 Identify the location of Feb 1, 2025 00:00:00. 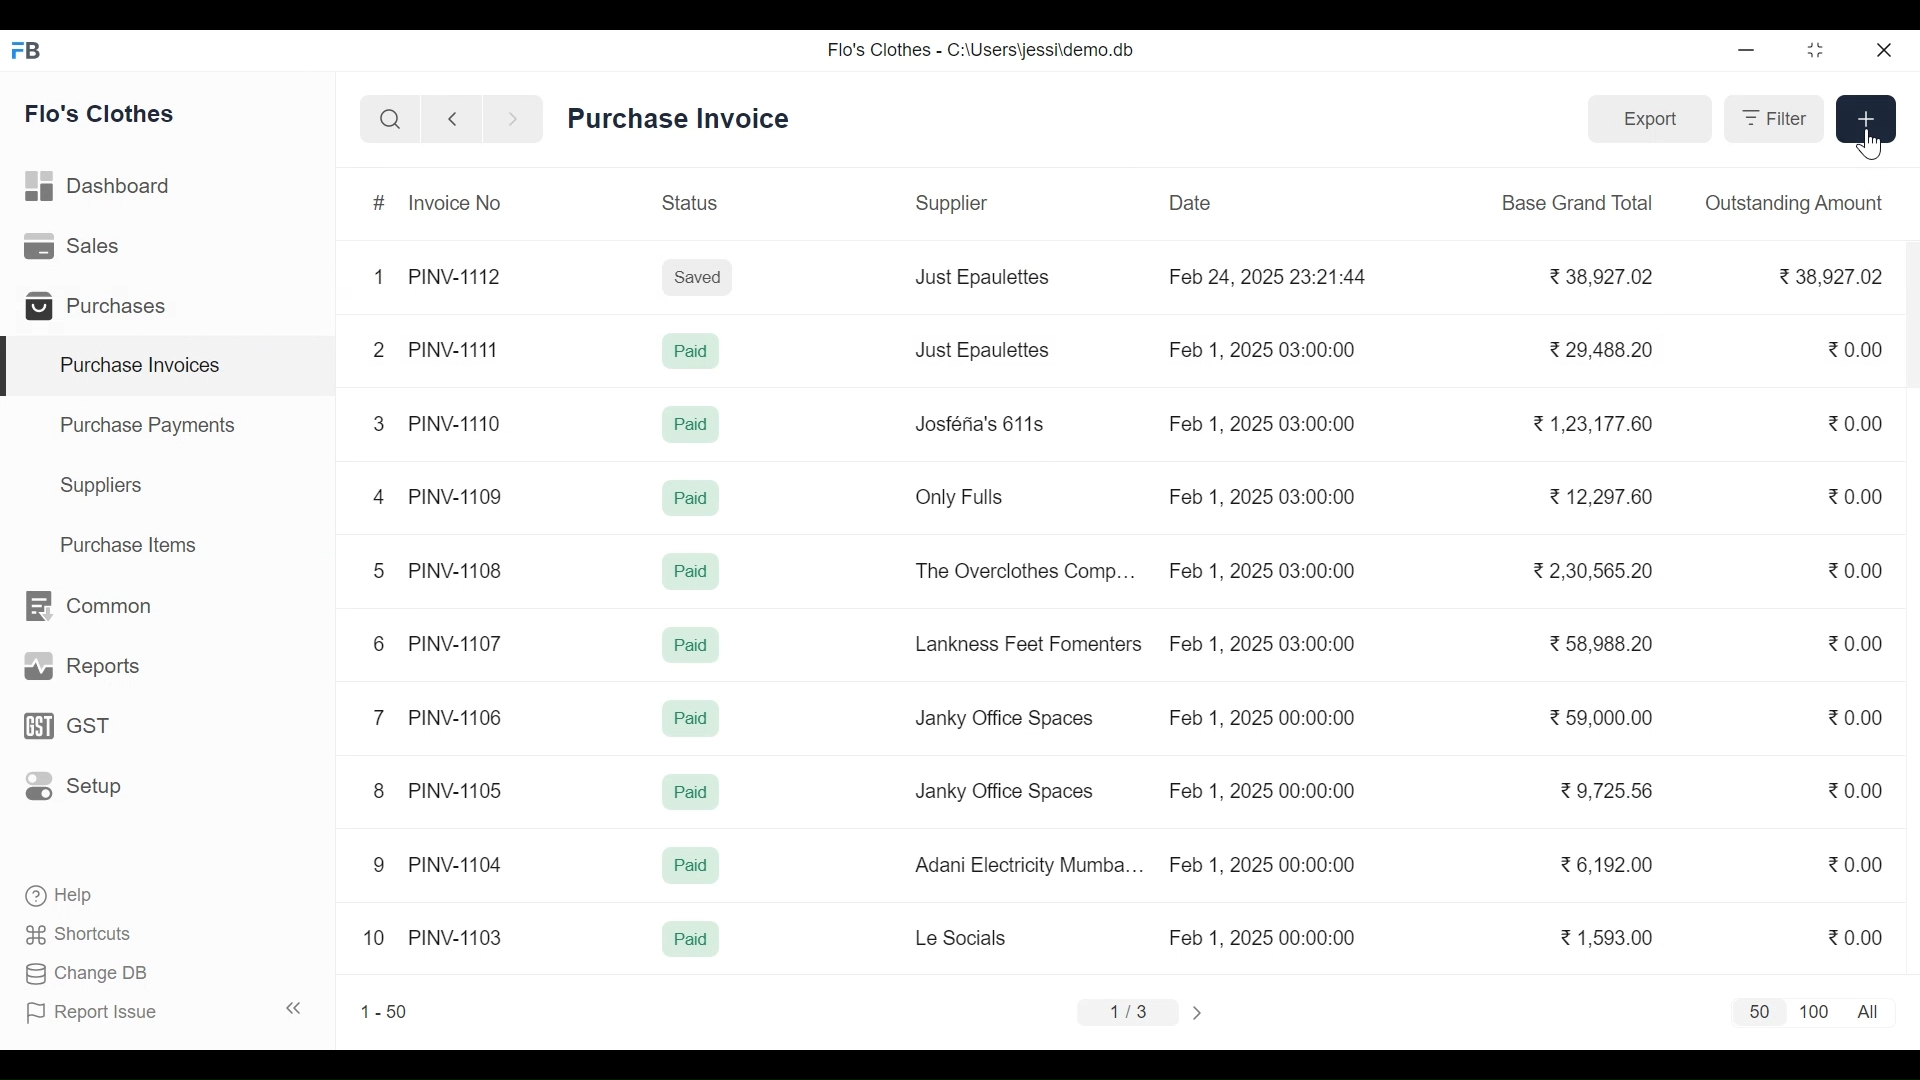
(1262, 790).